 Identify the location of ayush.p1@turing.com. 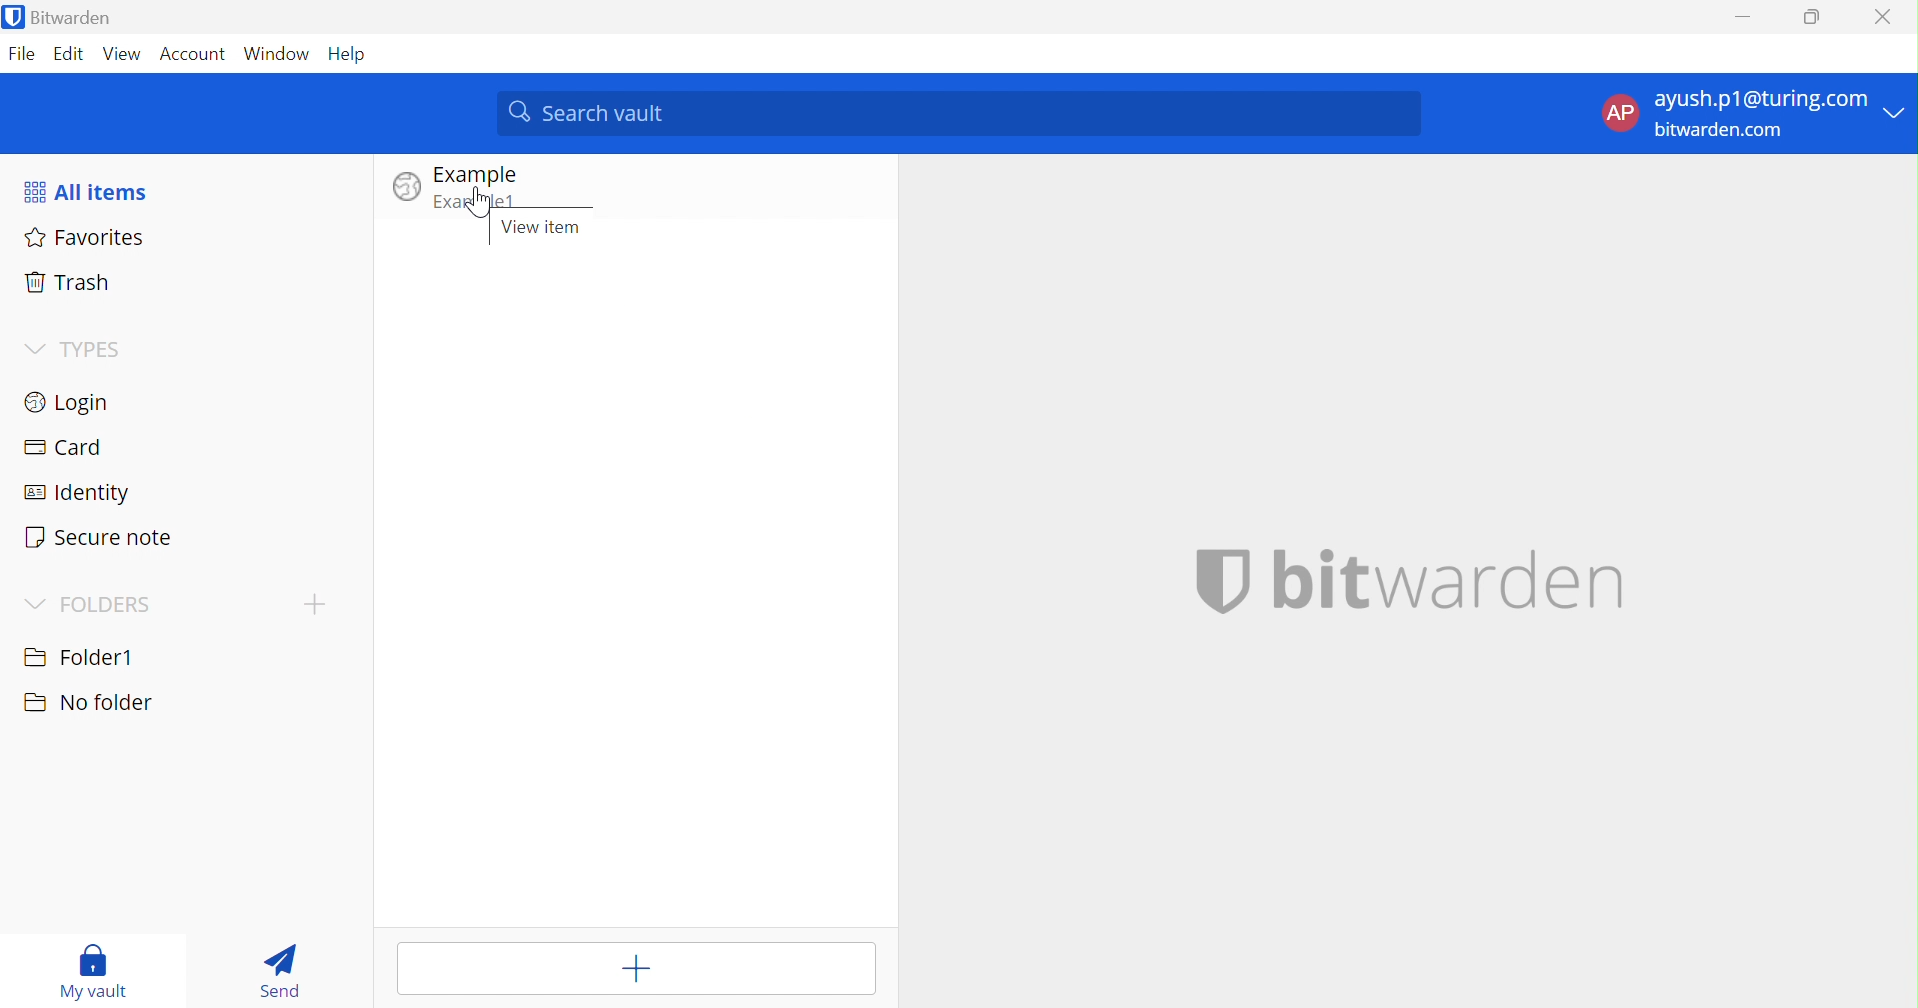
(1763, 99).